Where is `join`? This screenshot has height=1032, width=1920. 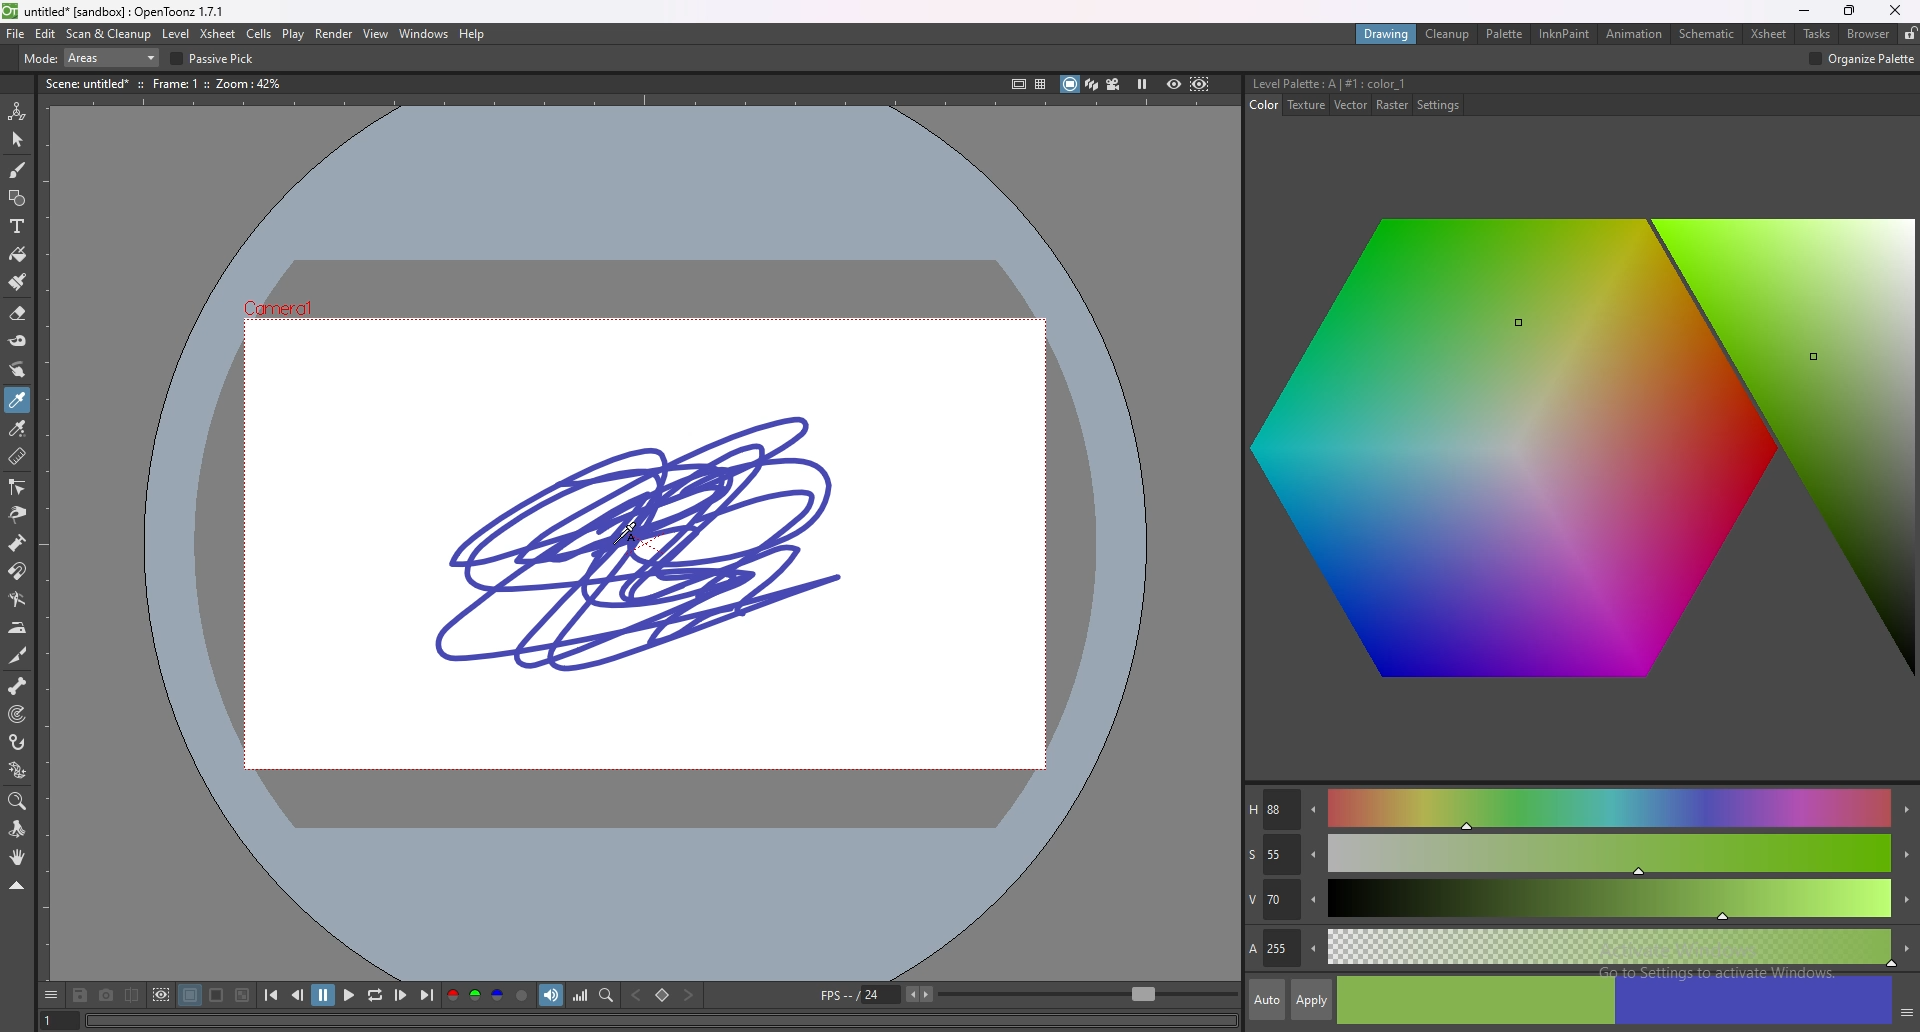
join is located at coordinates (1566, 57).